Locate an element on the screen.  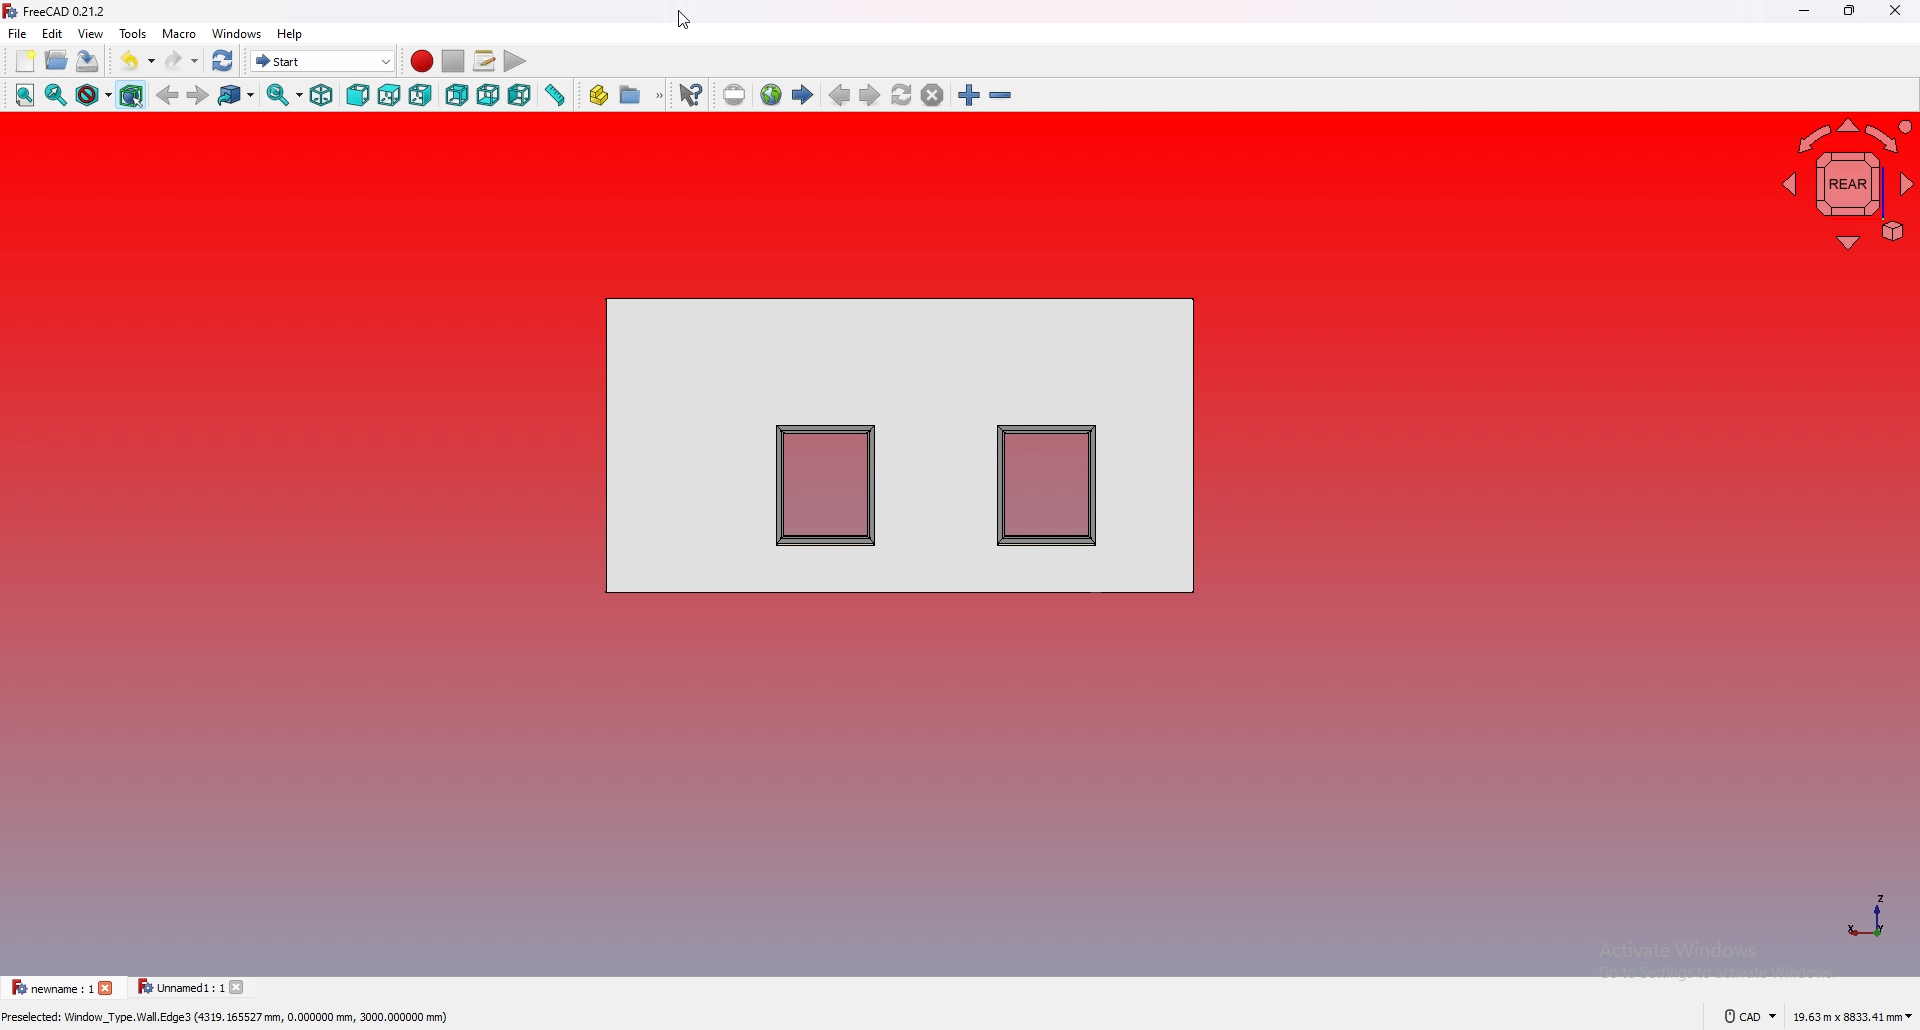
create group is located at coordinates (642, 94).